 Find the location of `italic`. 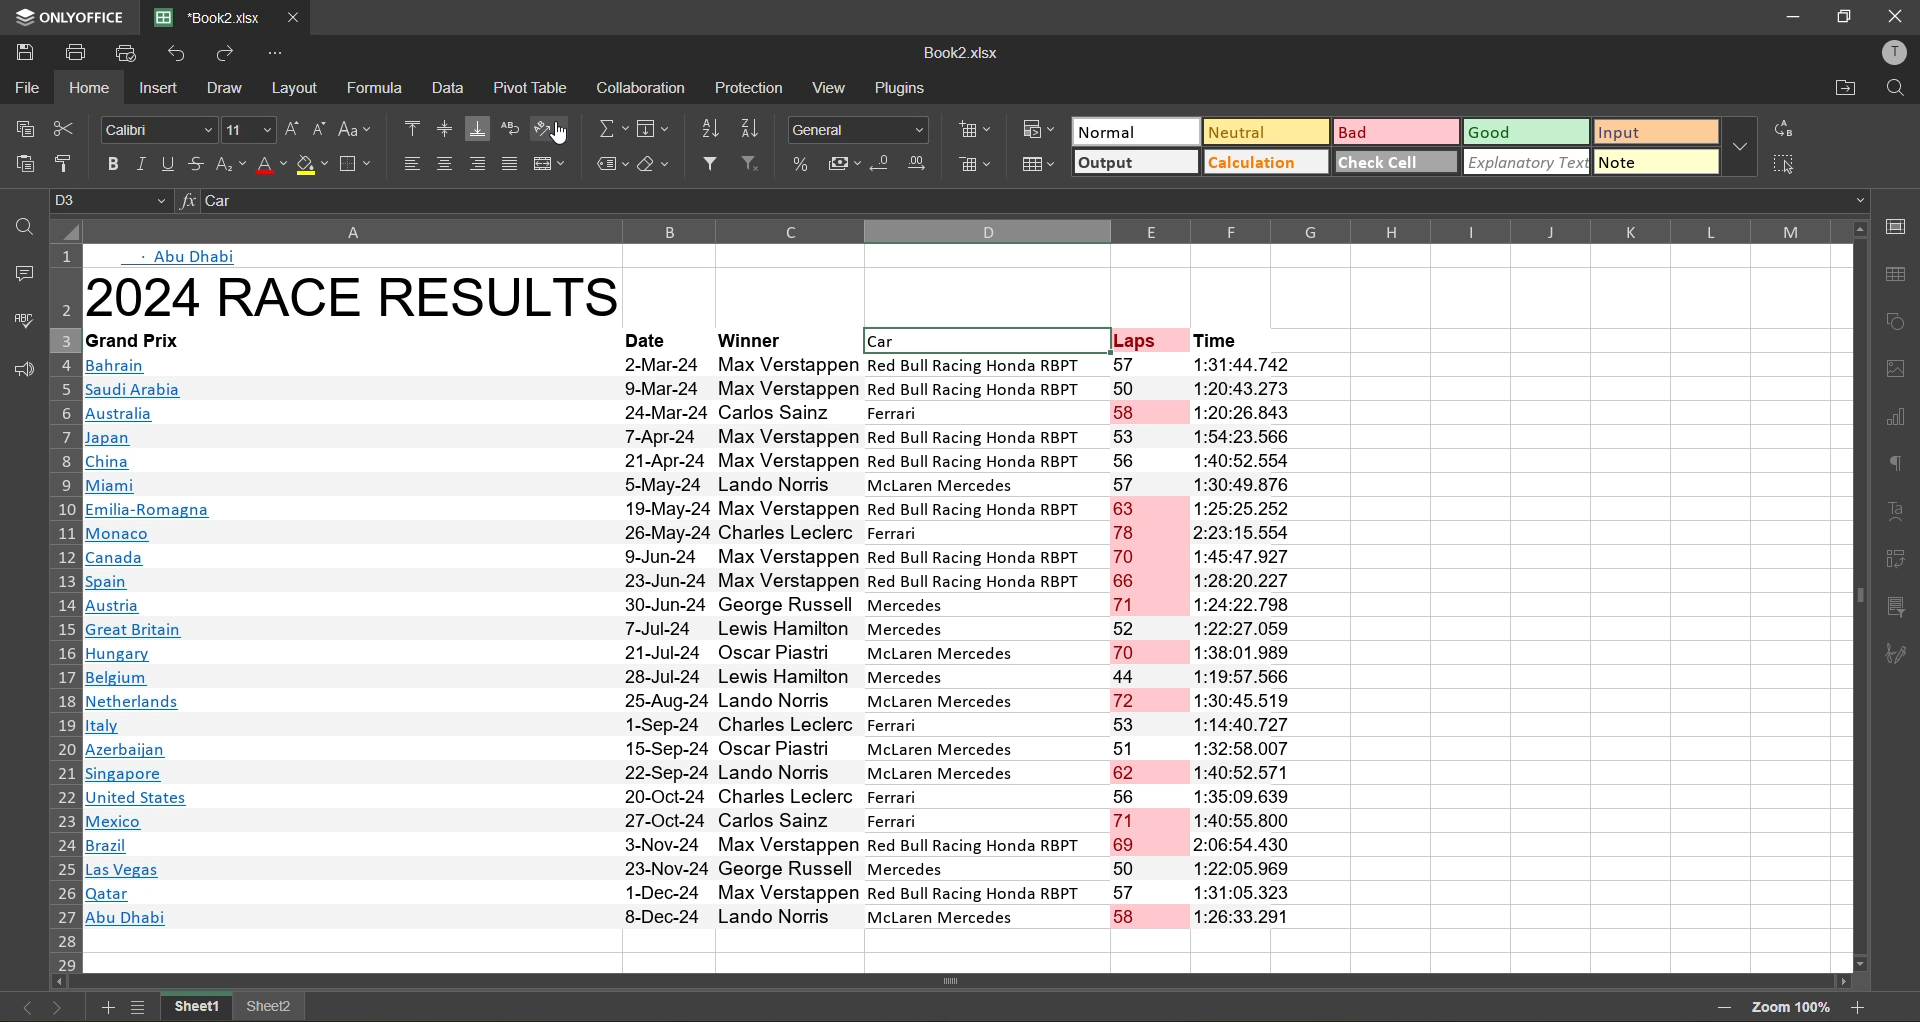

italic is located at coordinates (145, 164).